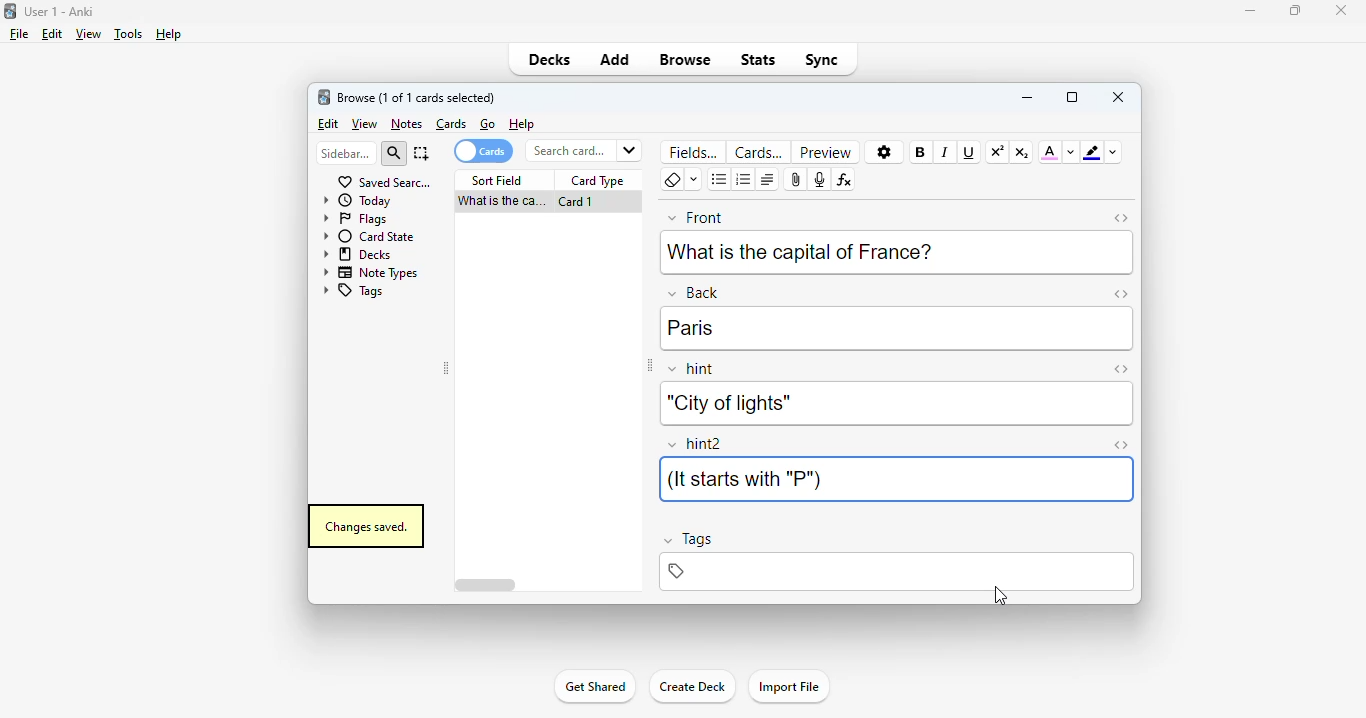 The image size is (1366, 718). I want to click on change color, so click(1113, 152).